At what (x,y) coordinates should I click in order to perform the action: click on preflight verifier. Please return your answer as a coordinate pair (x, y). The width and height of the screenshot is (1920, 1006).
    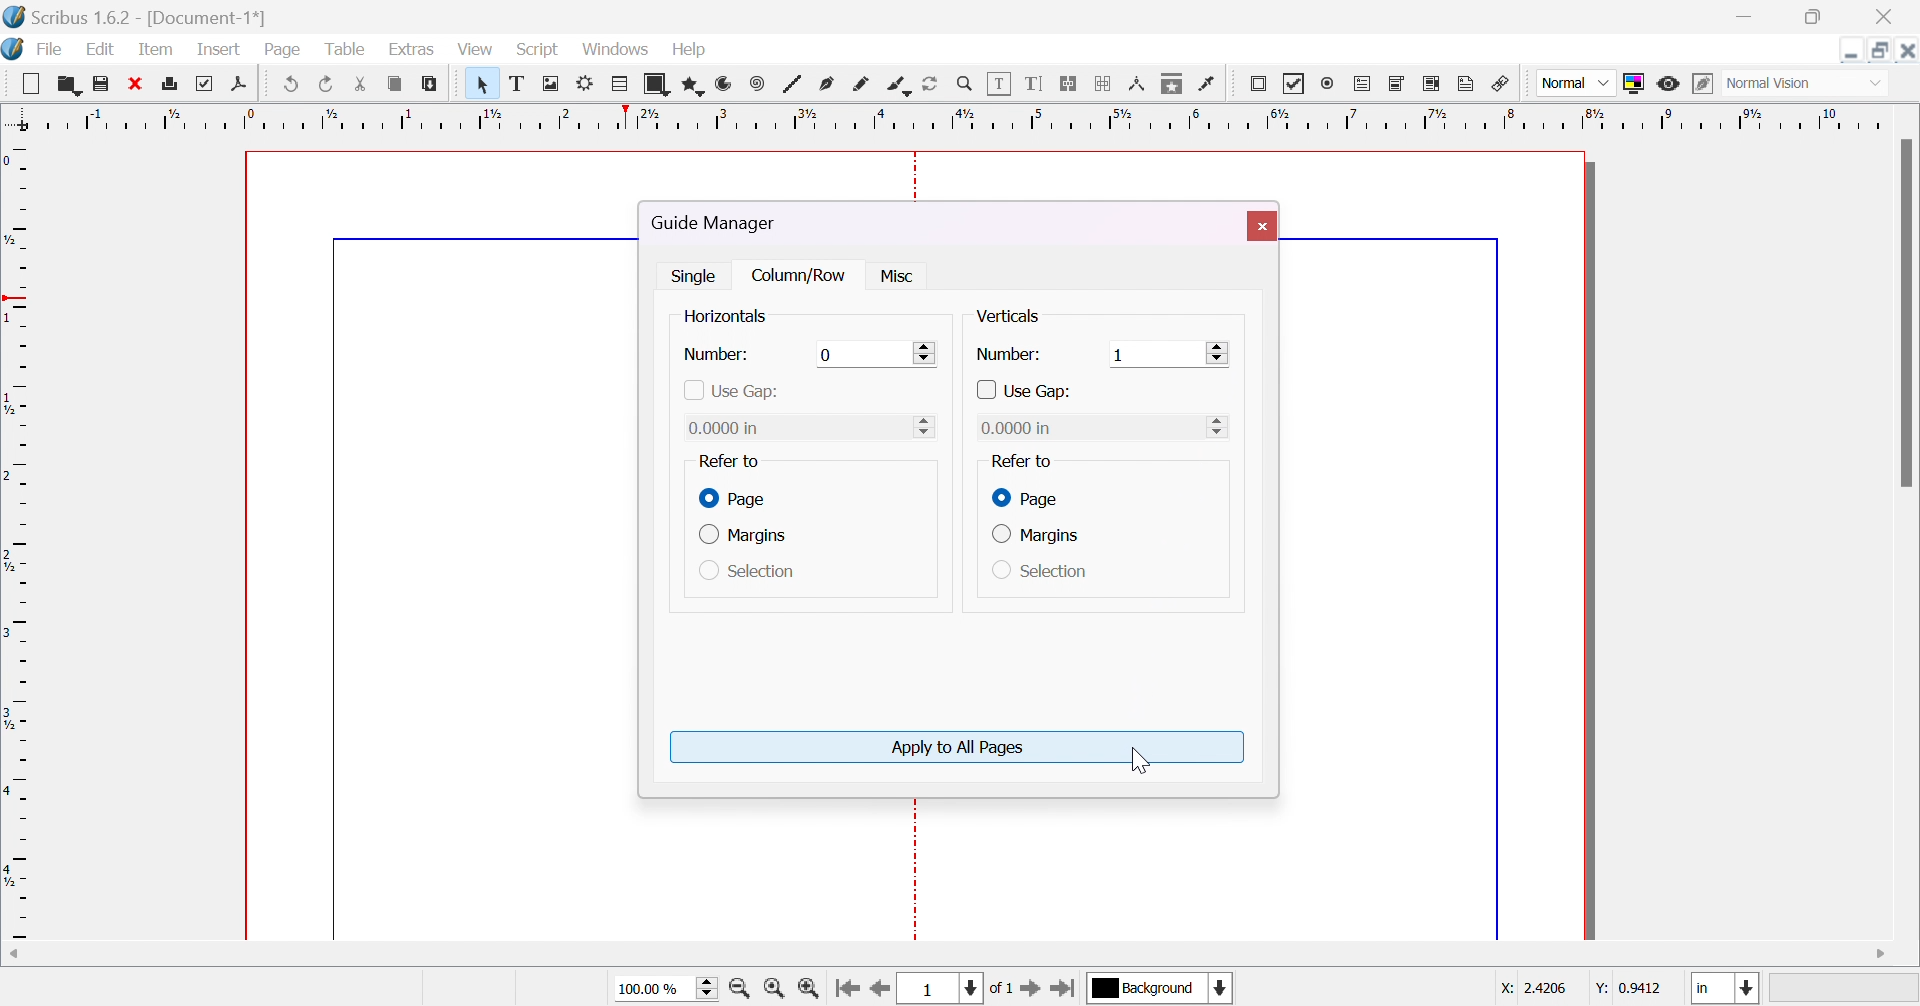
    Looking at the image, I should click on (211, 82).